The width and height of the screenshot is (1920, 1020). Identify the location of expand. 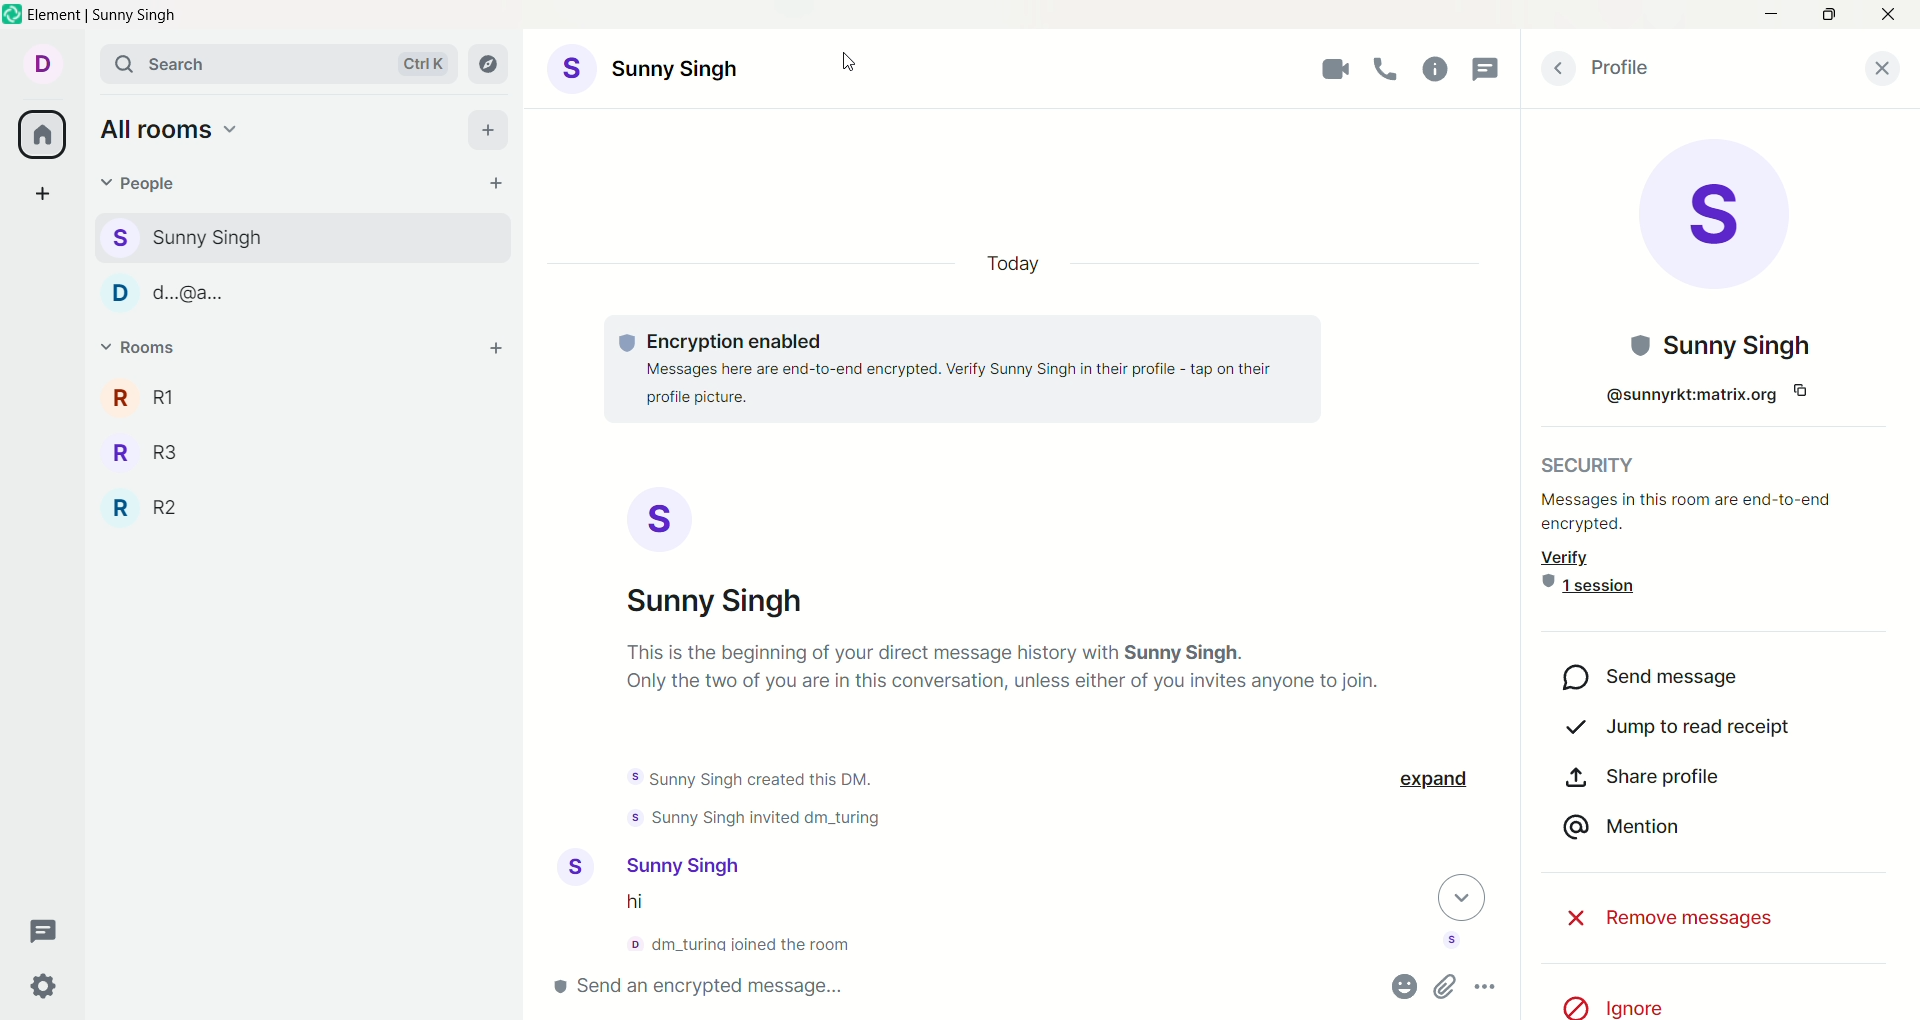
(1437, 781).